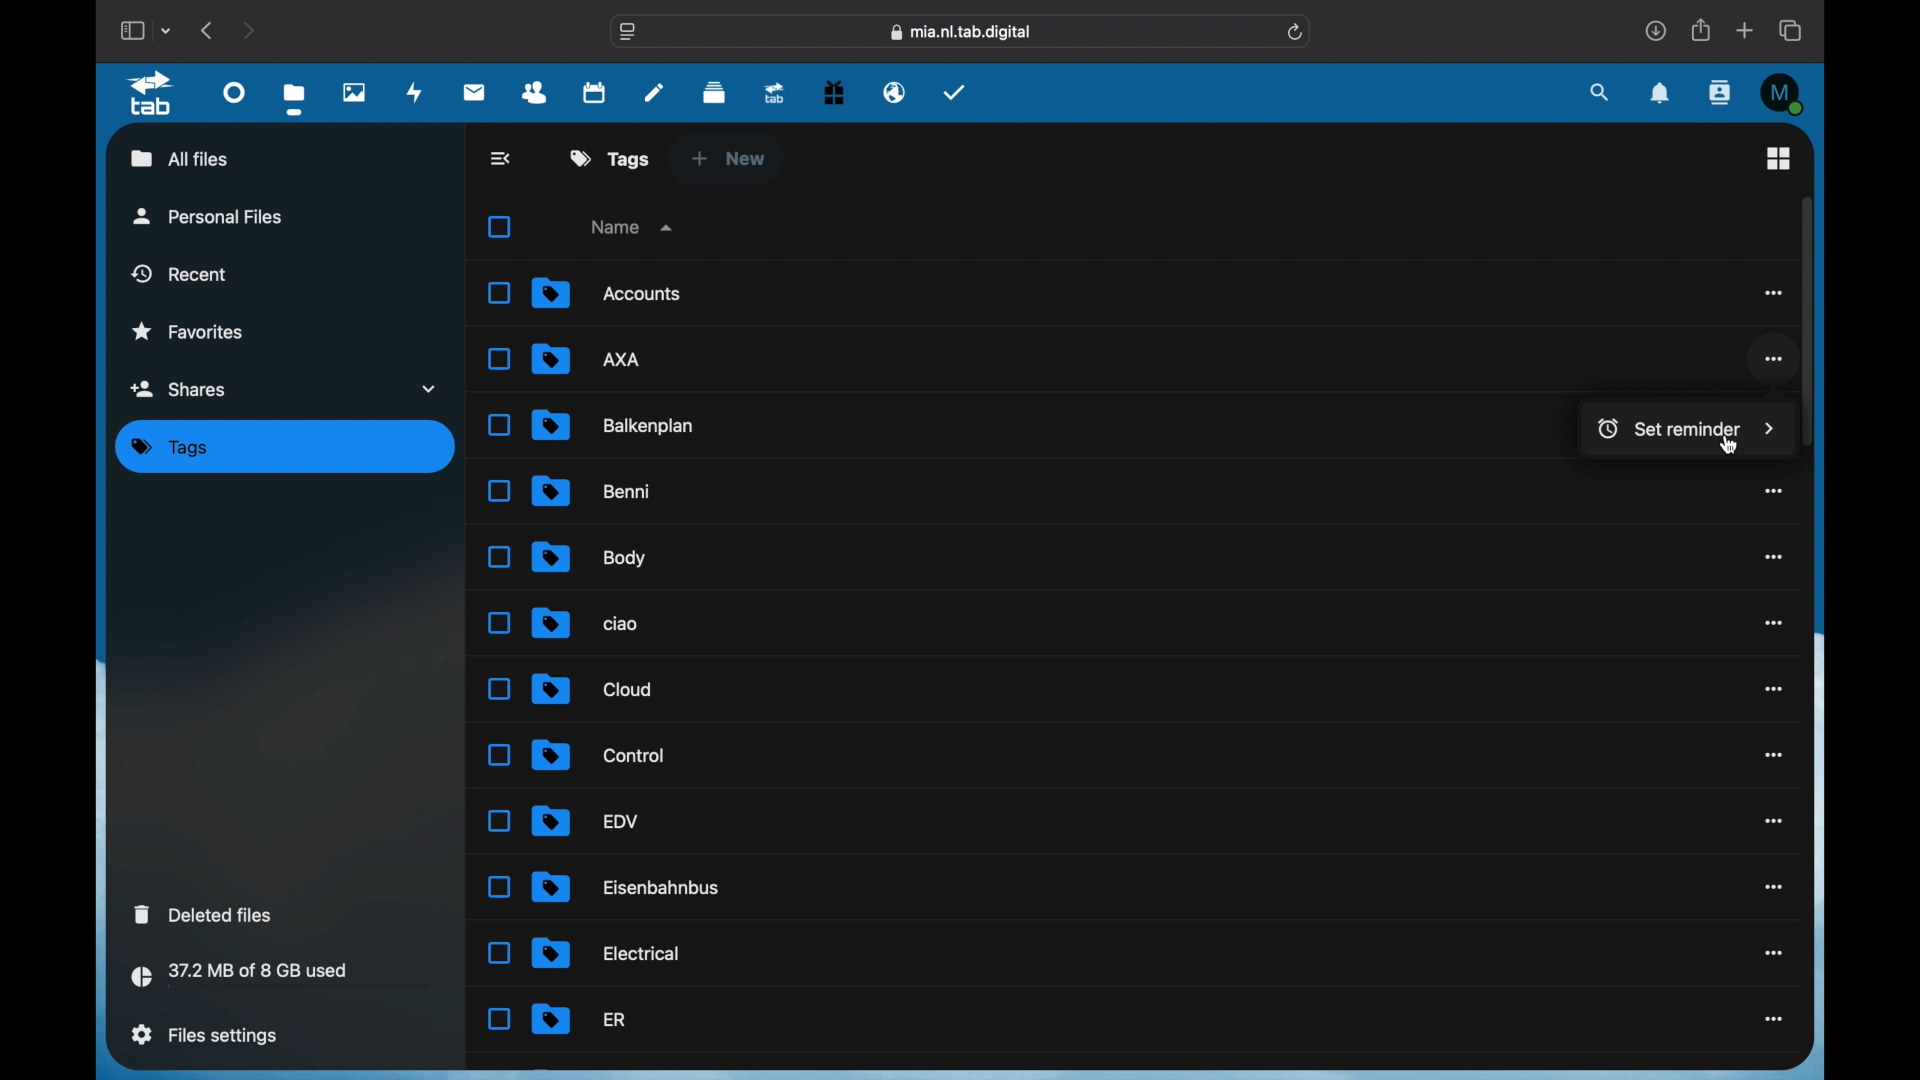 The width and height of the screenshot is (1920, 1080). Describe the element at coordinates (961, 33) in the screenshot. I see `web address` at that location.